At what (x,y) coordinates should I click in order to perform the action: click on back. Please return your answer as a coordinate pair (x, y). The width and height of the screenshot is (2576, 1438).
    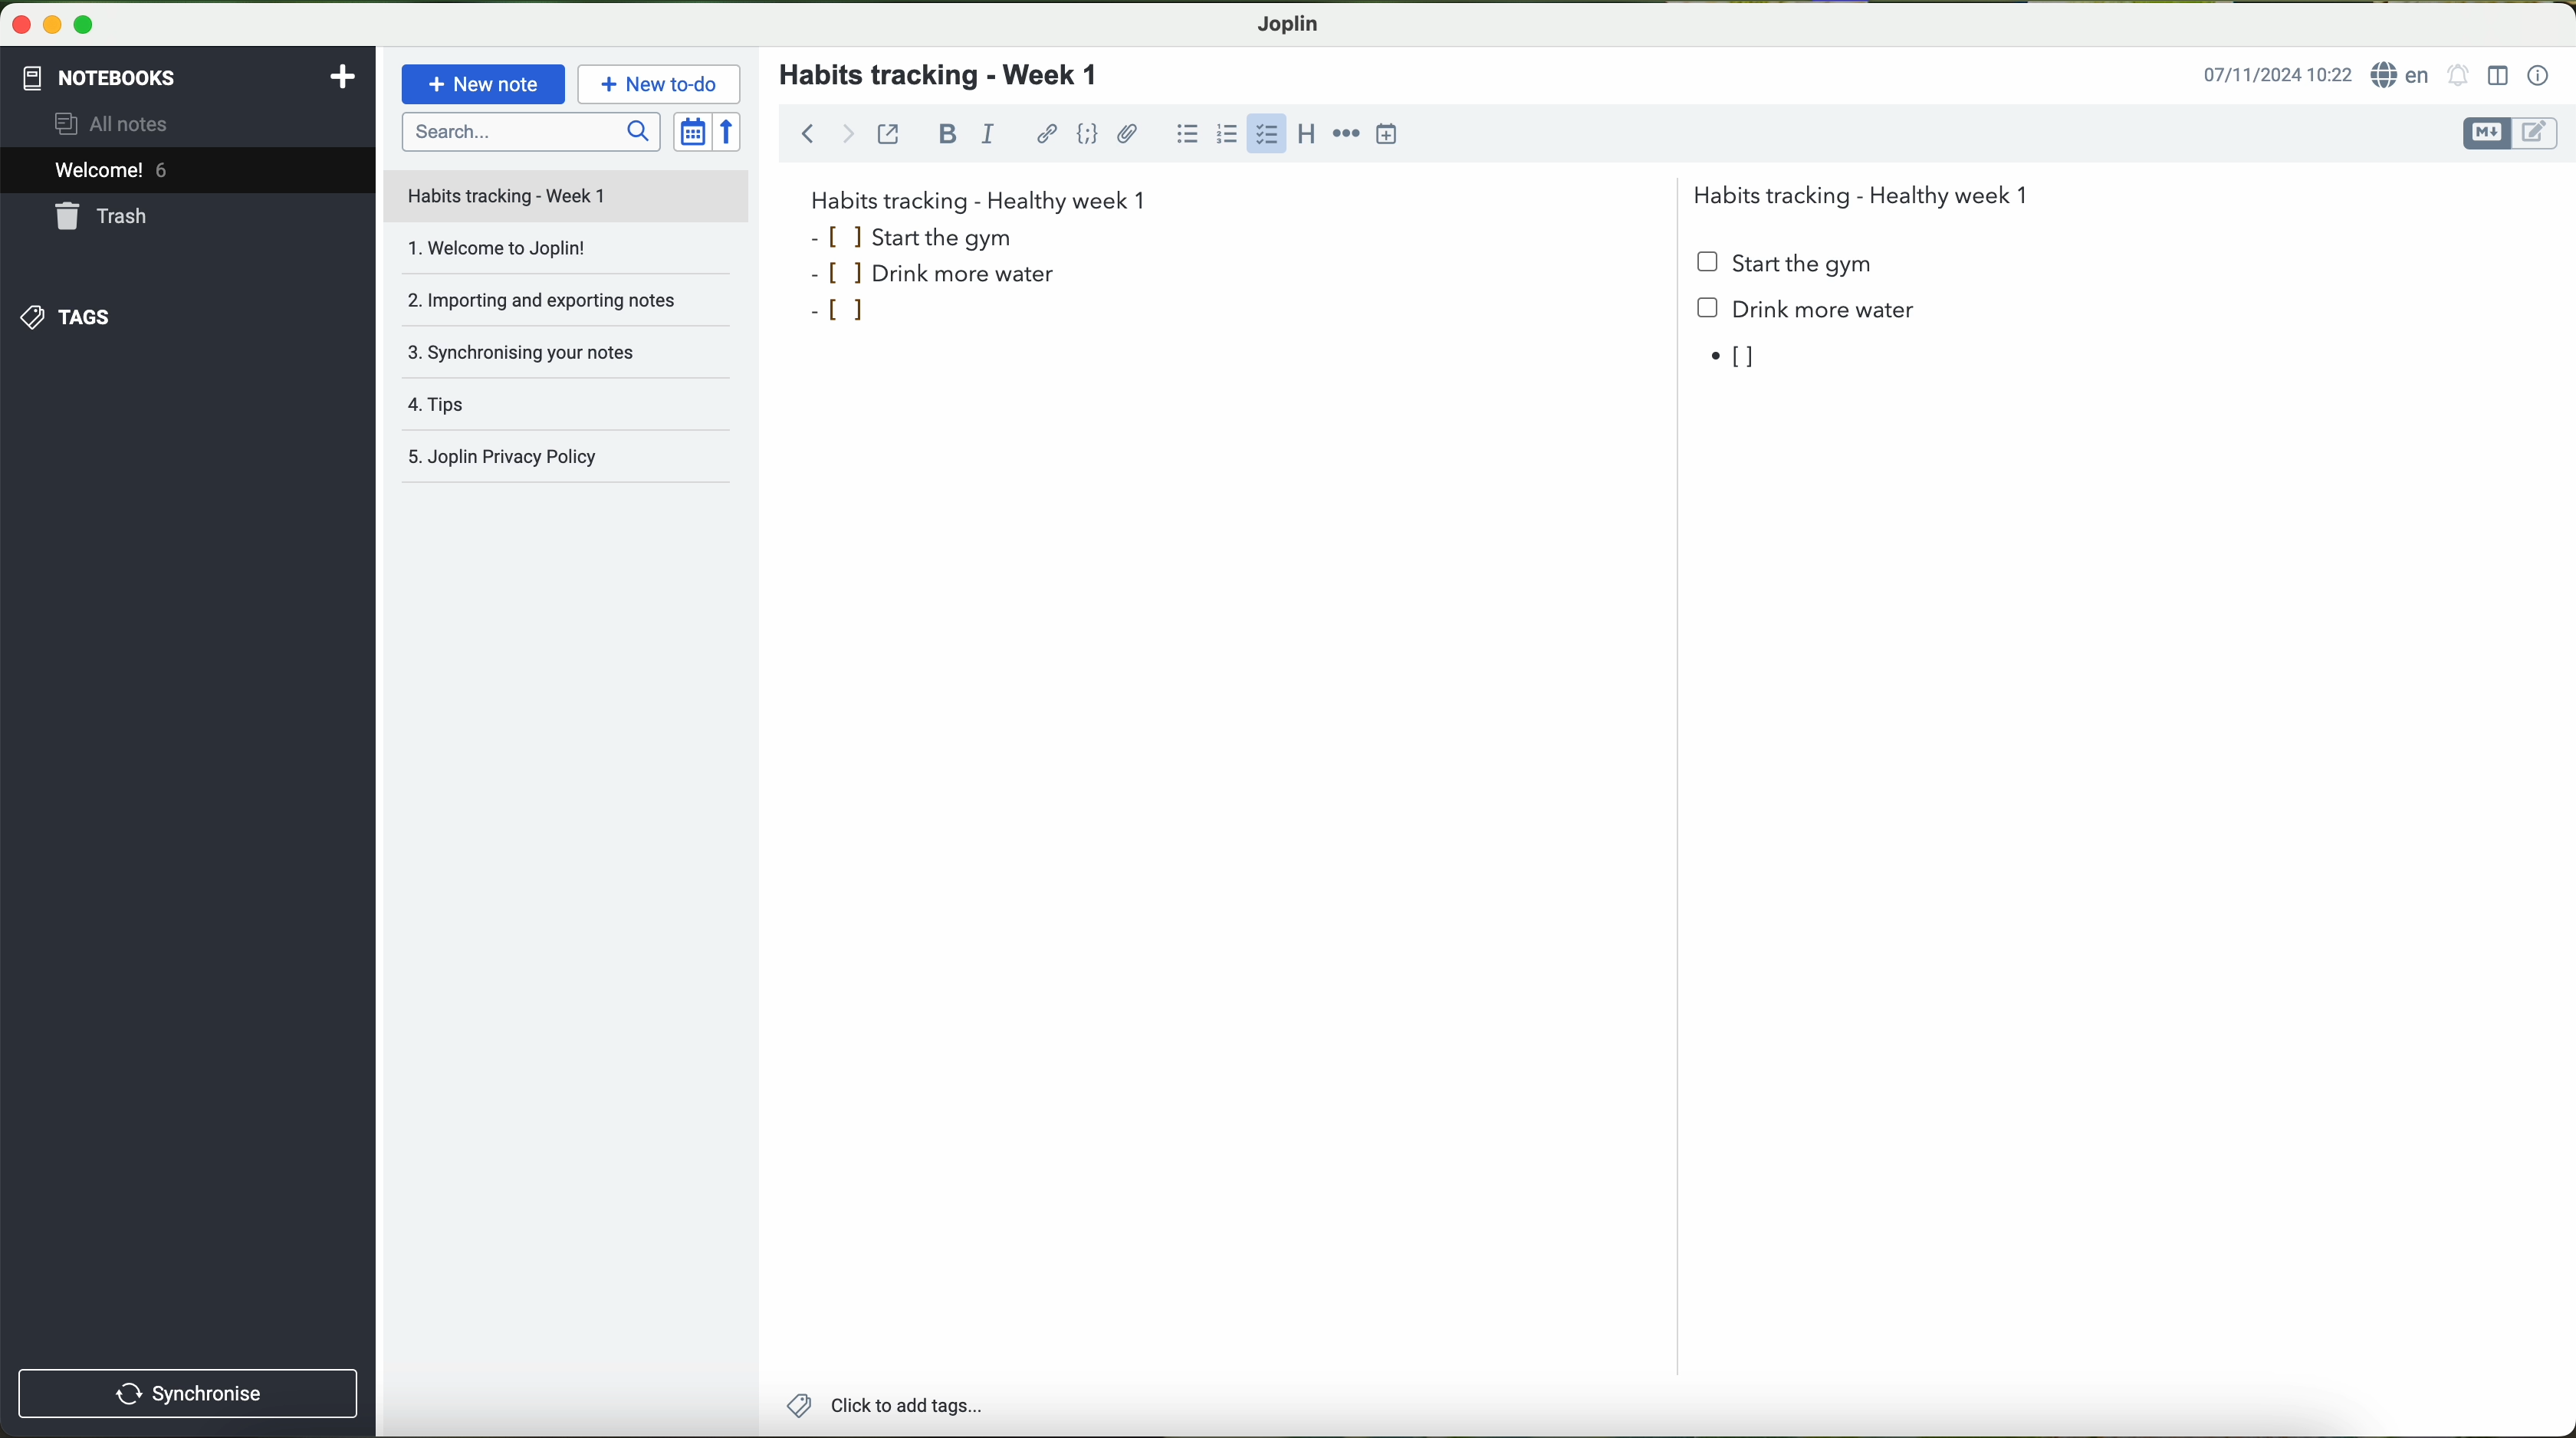
    Looking at the image, I should click on (801, 131).